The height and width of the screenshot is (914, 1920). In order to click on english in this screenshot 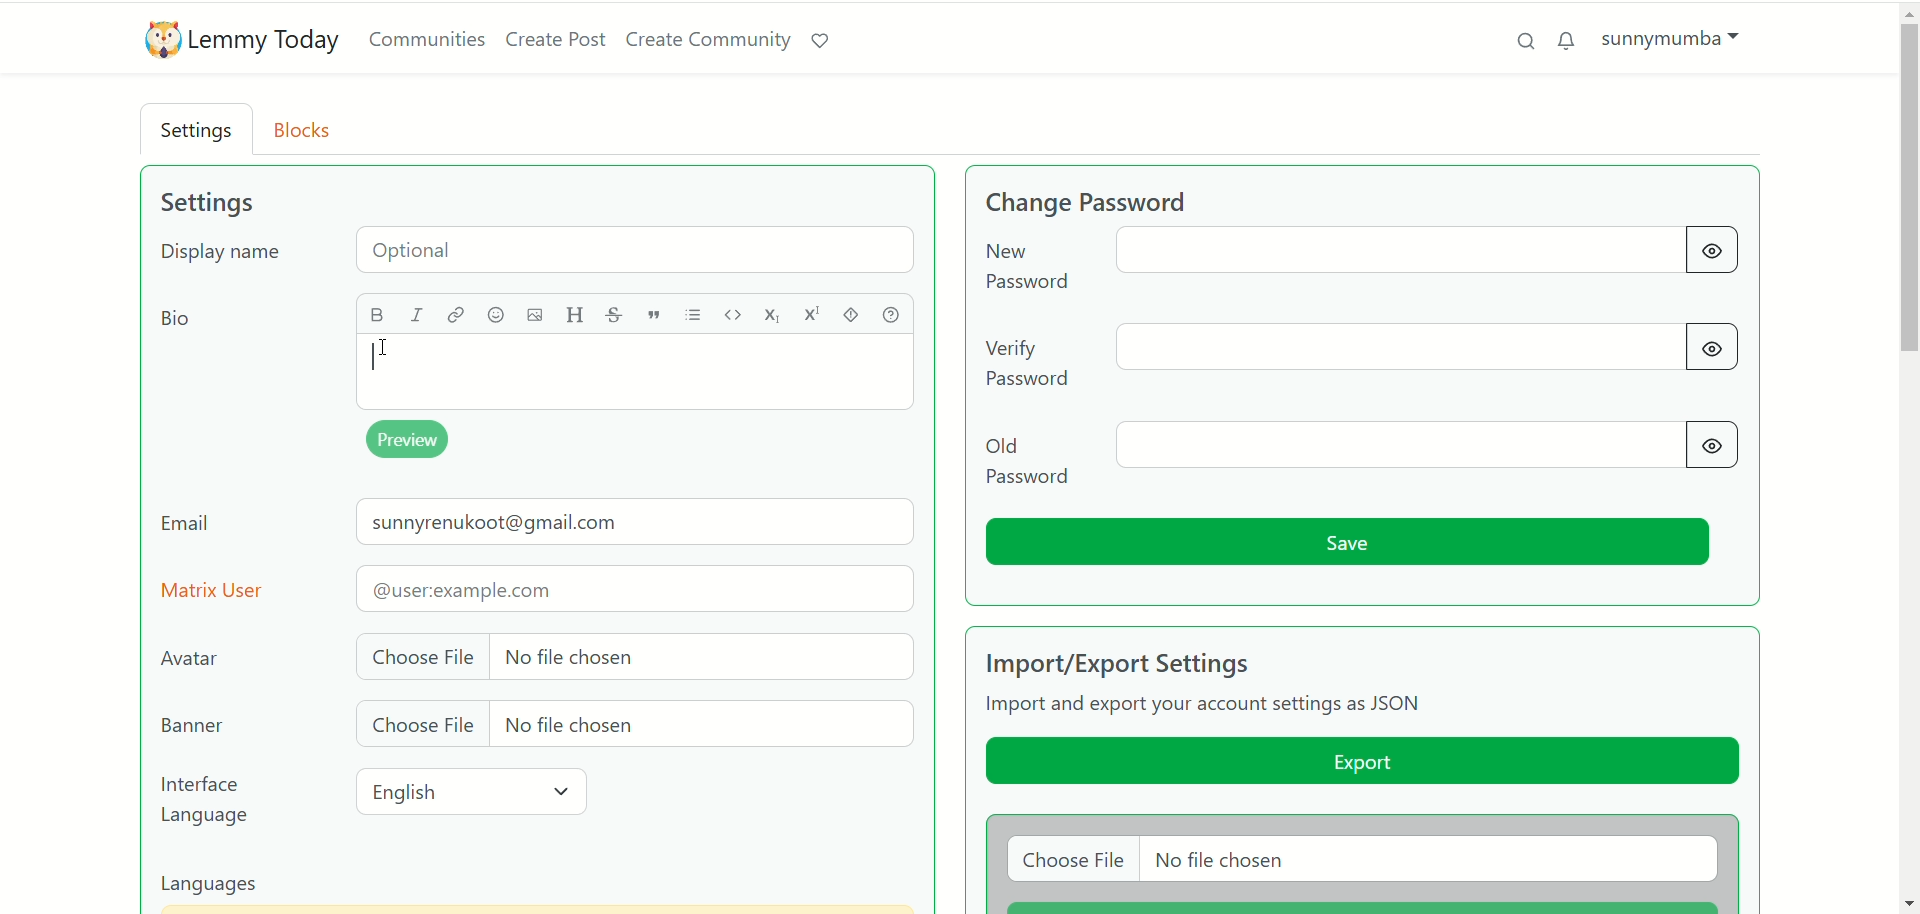, I will do `click(476, 792)`.